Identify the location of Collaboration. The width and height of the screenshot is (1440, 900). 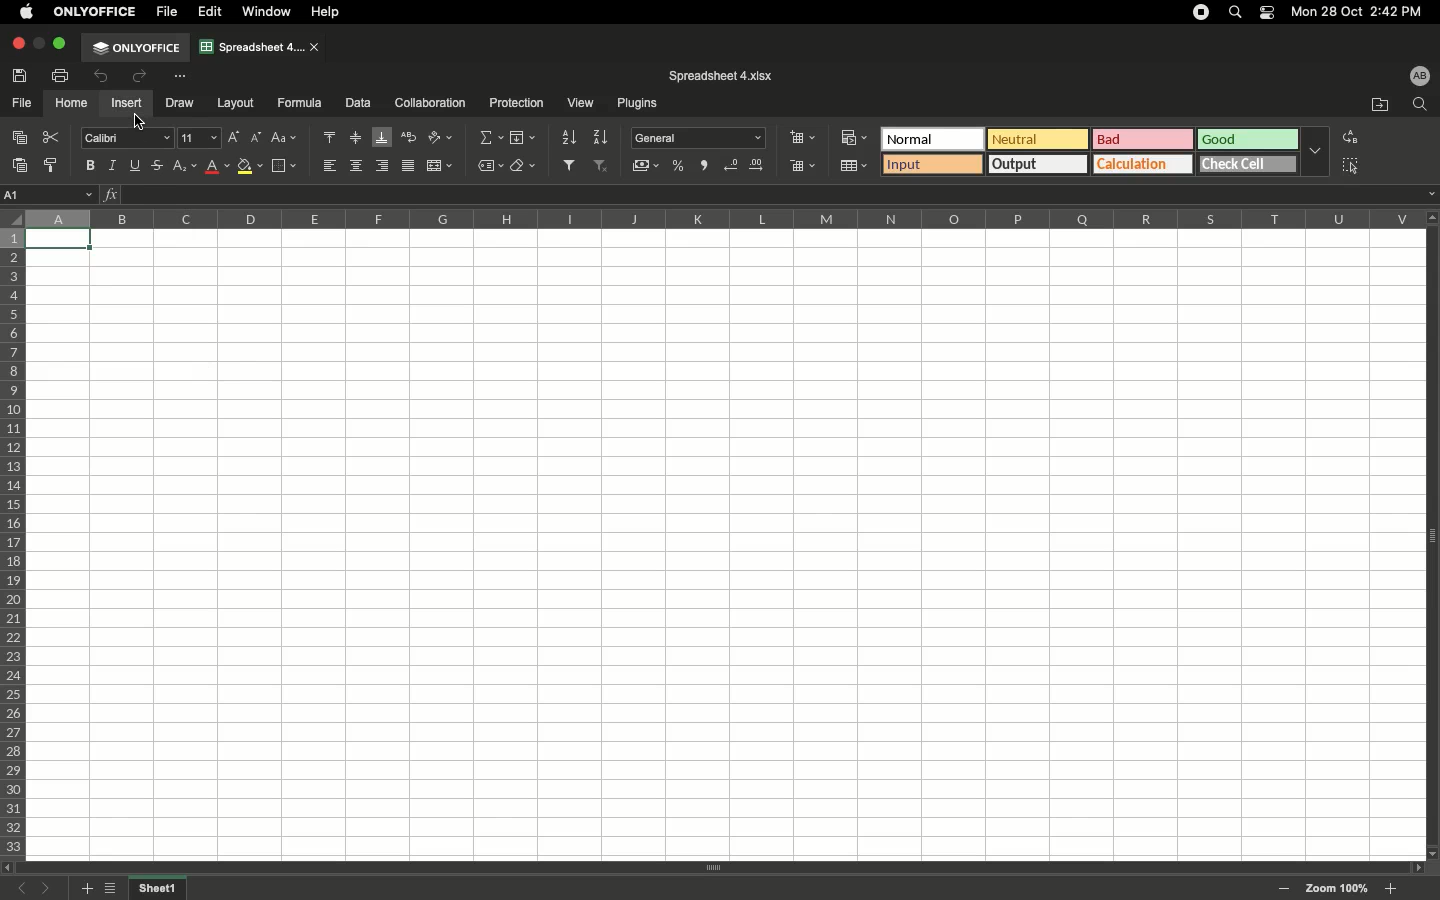
(431, 104).